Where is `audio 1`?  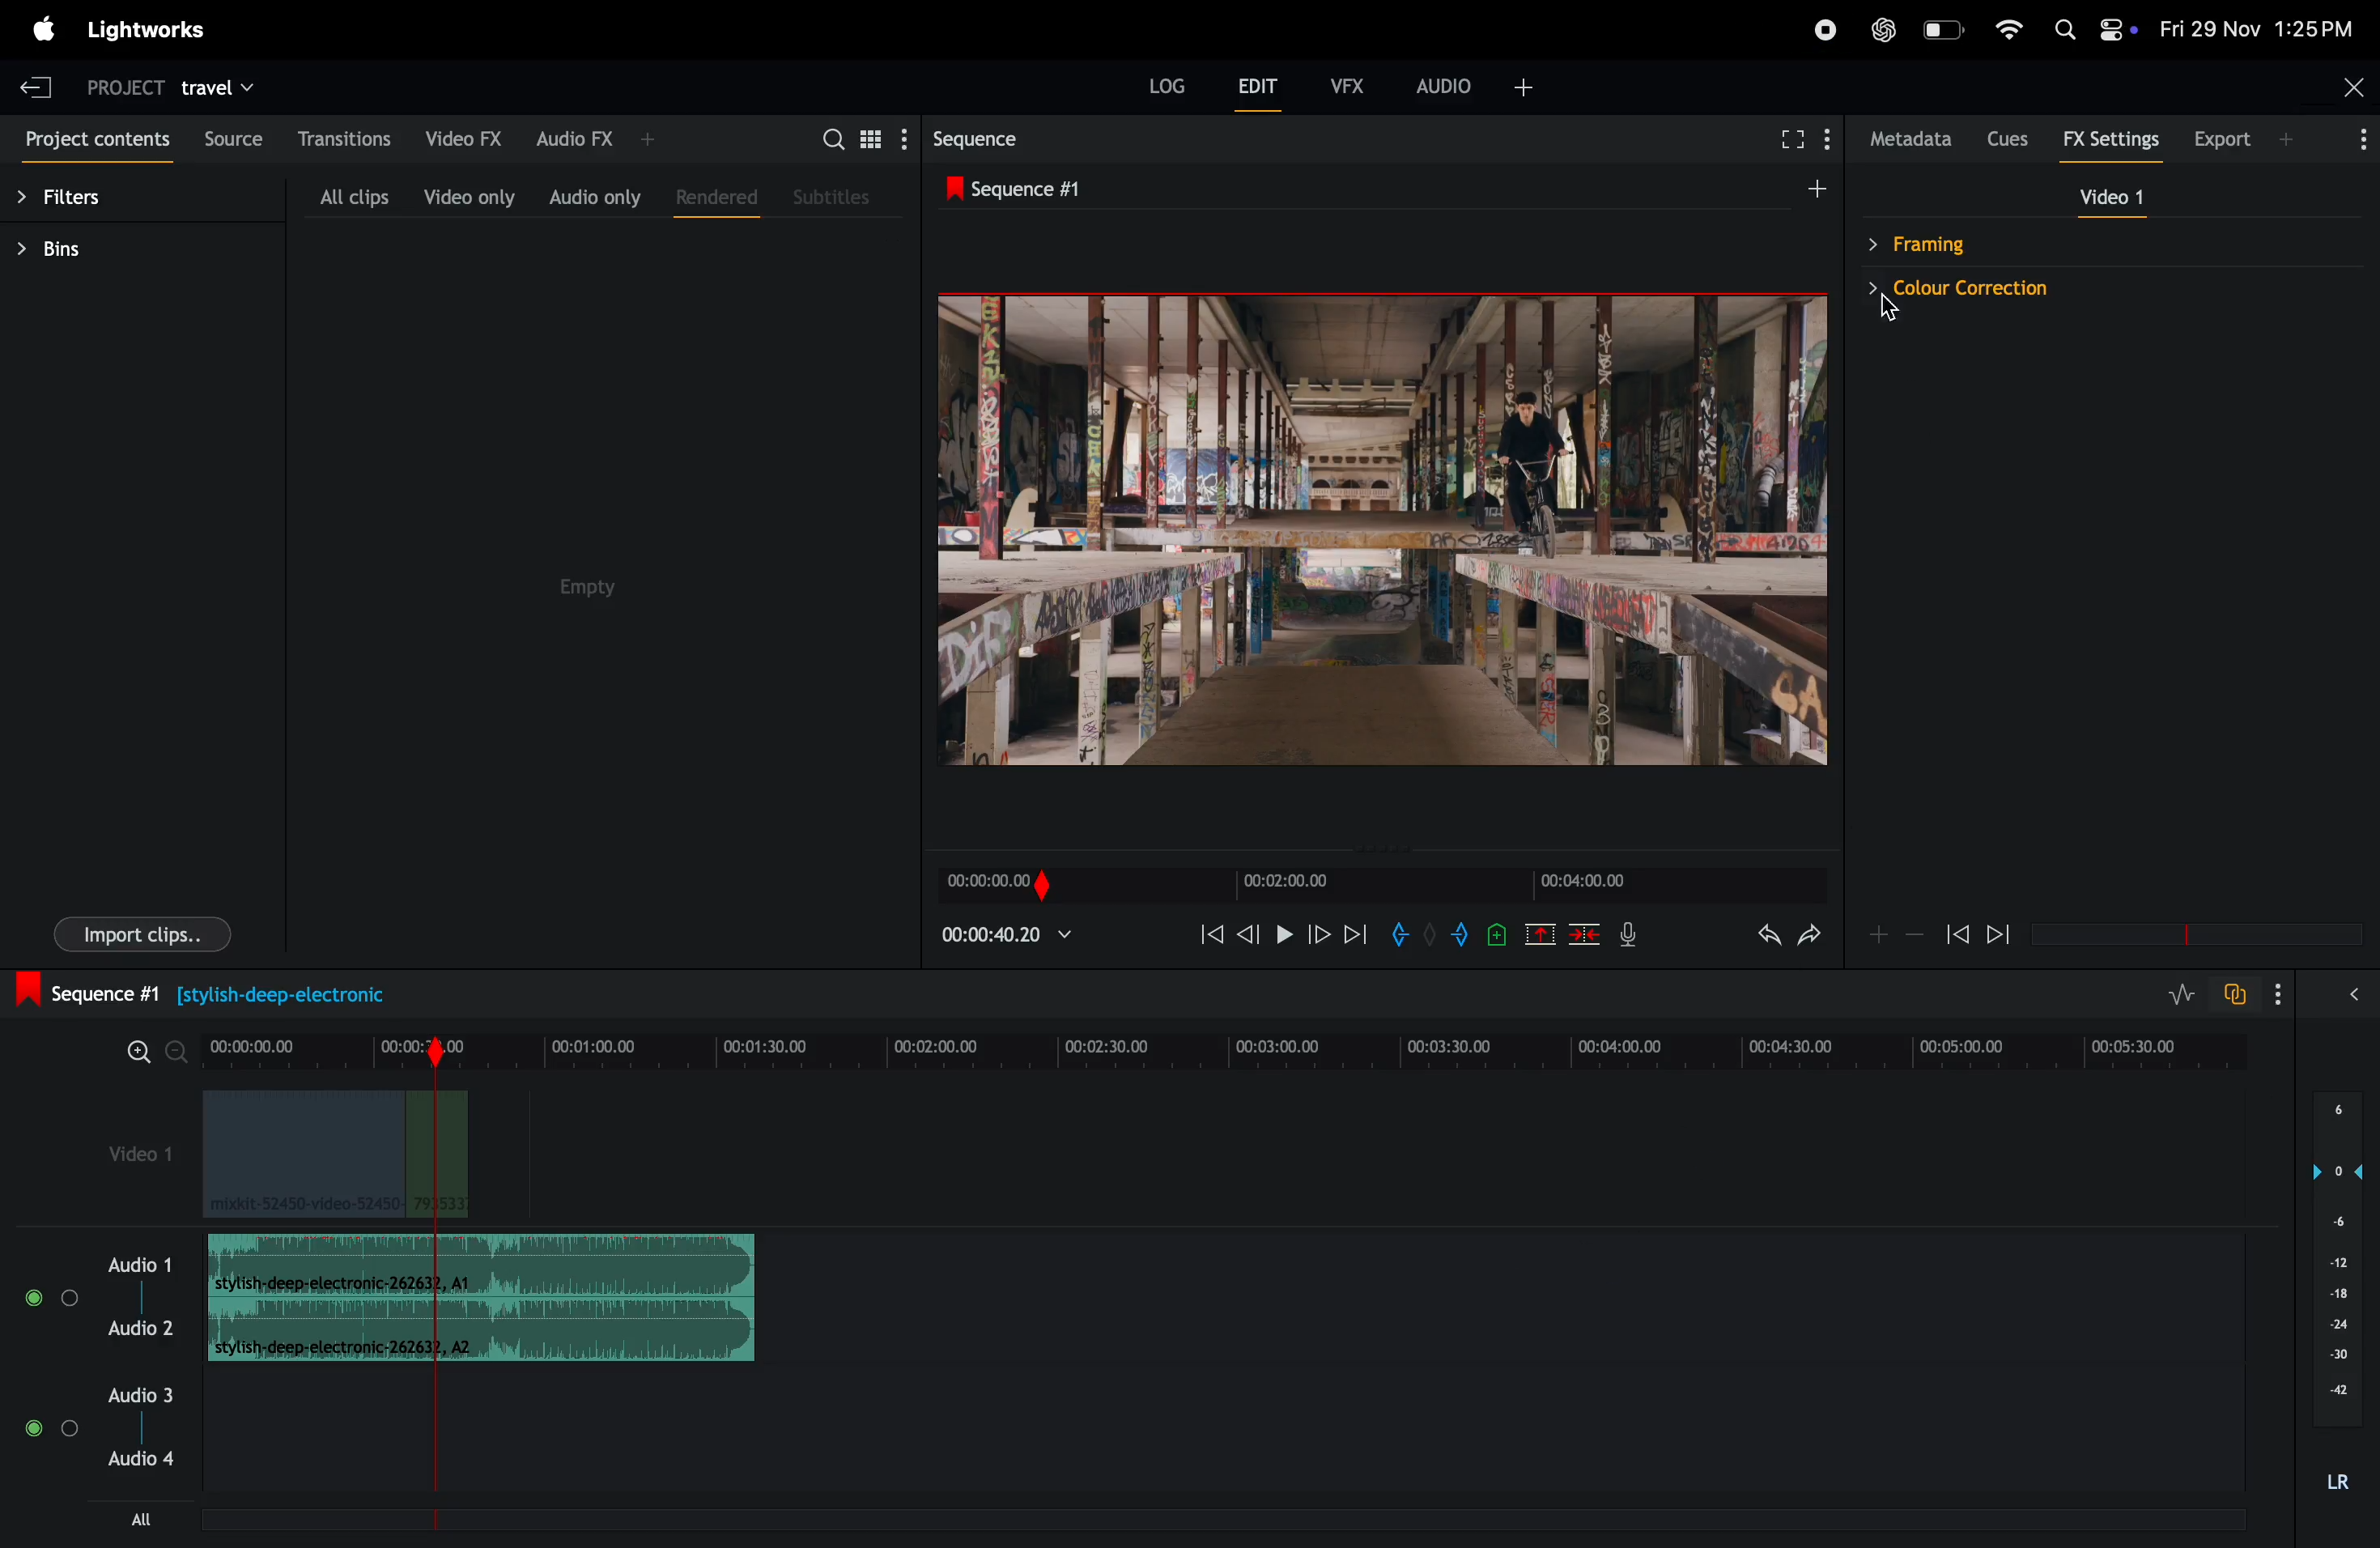
audio 1 is located at coordinates (136, 1264).